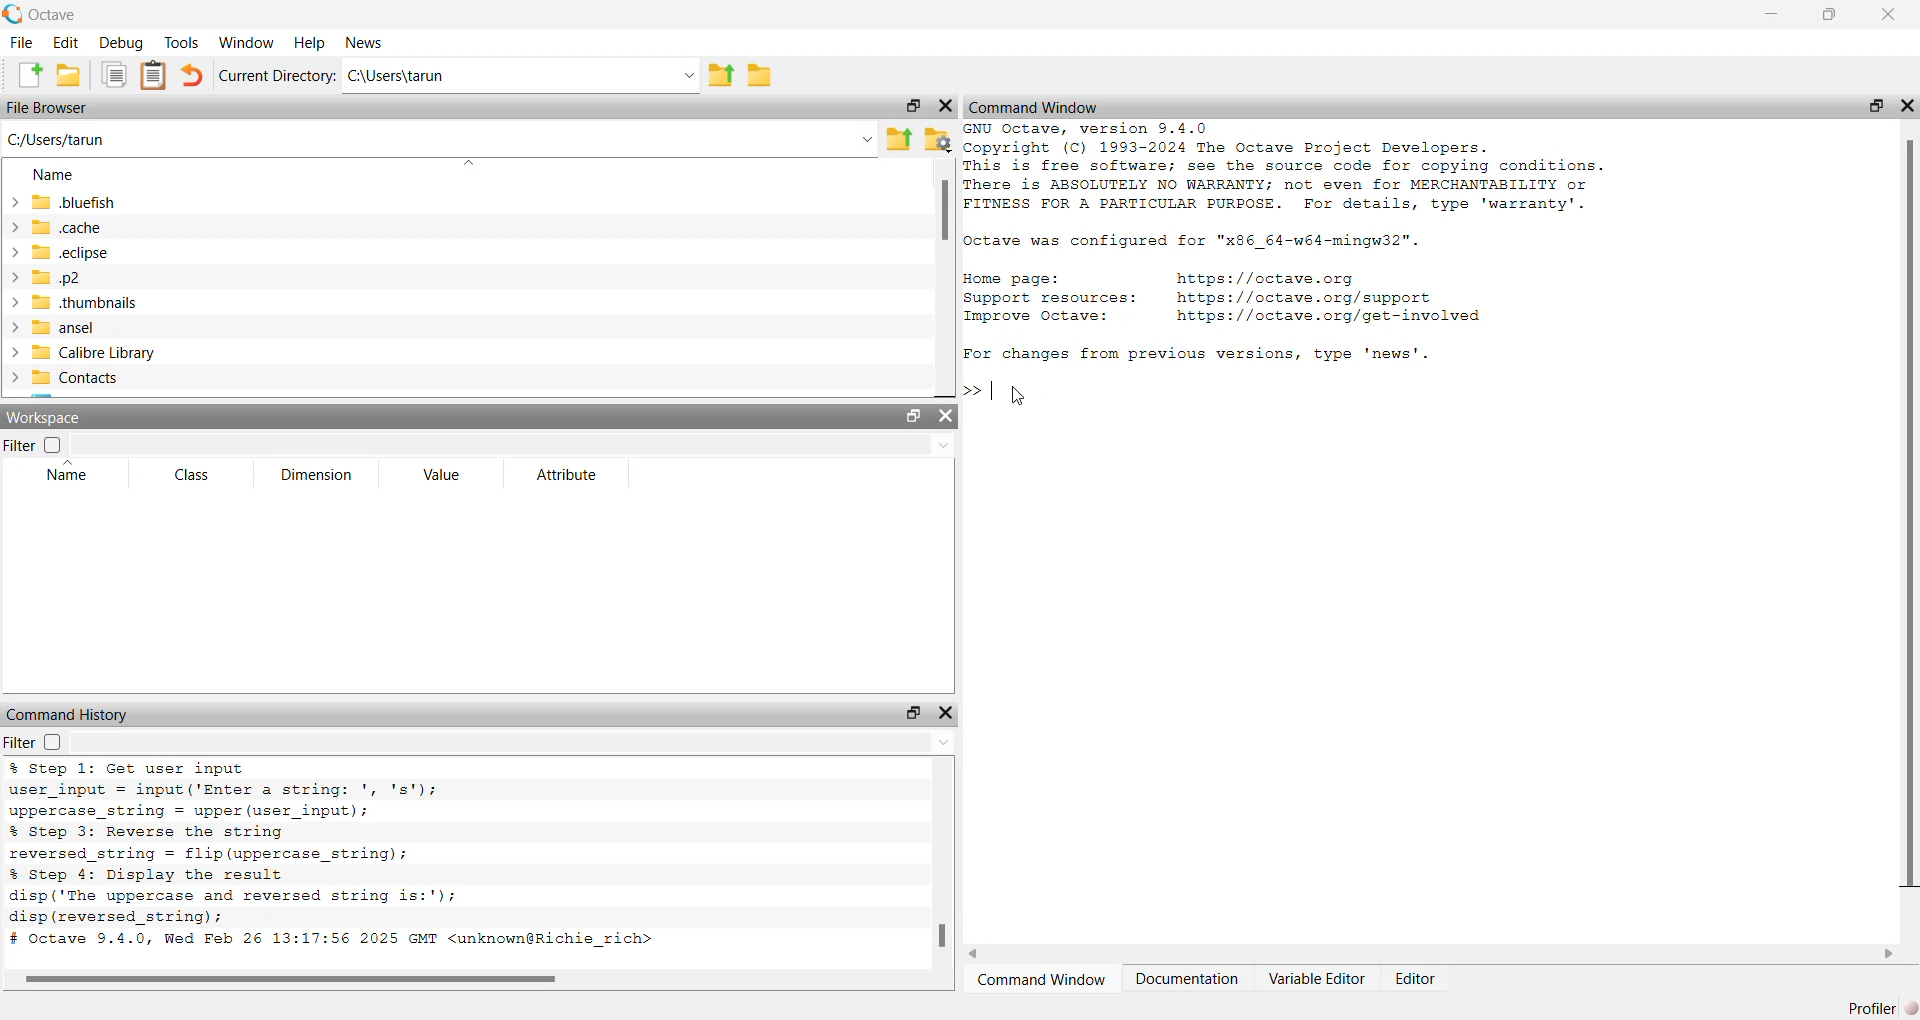  Describe the element at coordinates (276, 74) in the screenshot. I see `current directory` at that location.